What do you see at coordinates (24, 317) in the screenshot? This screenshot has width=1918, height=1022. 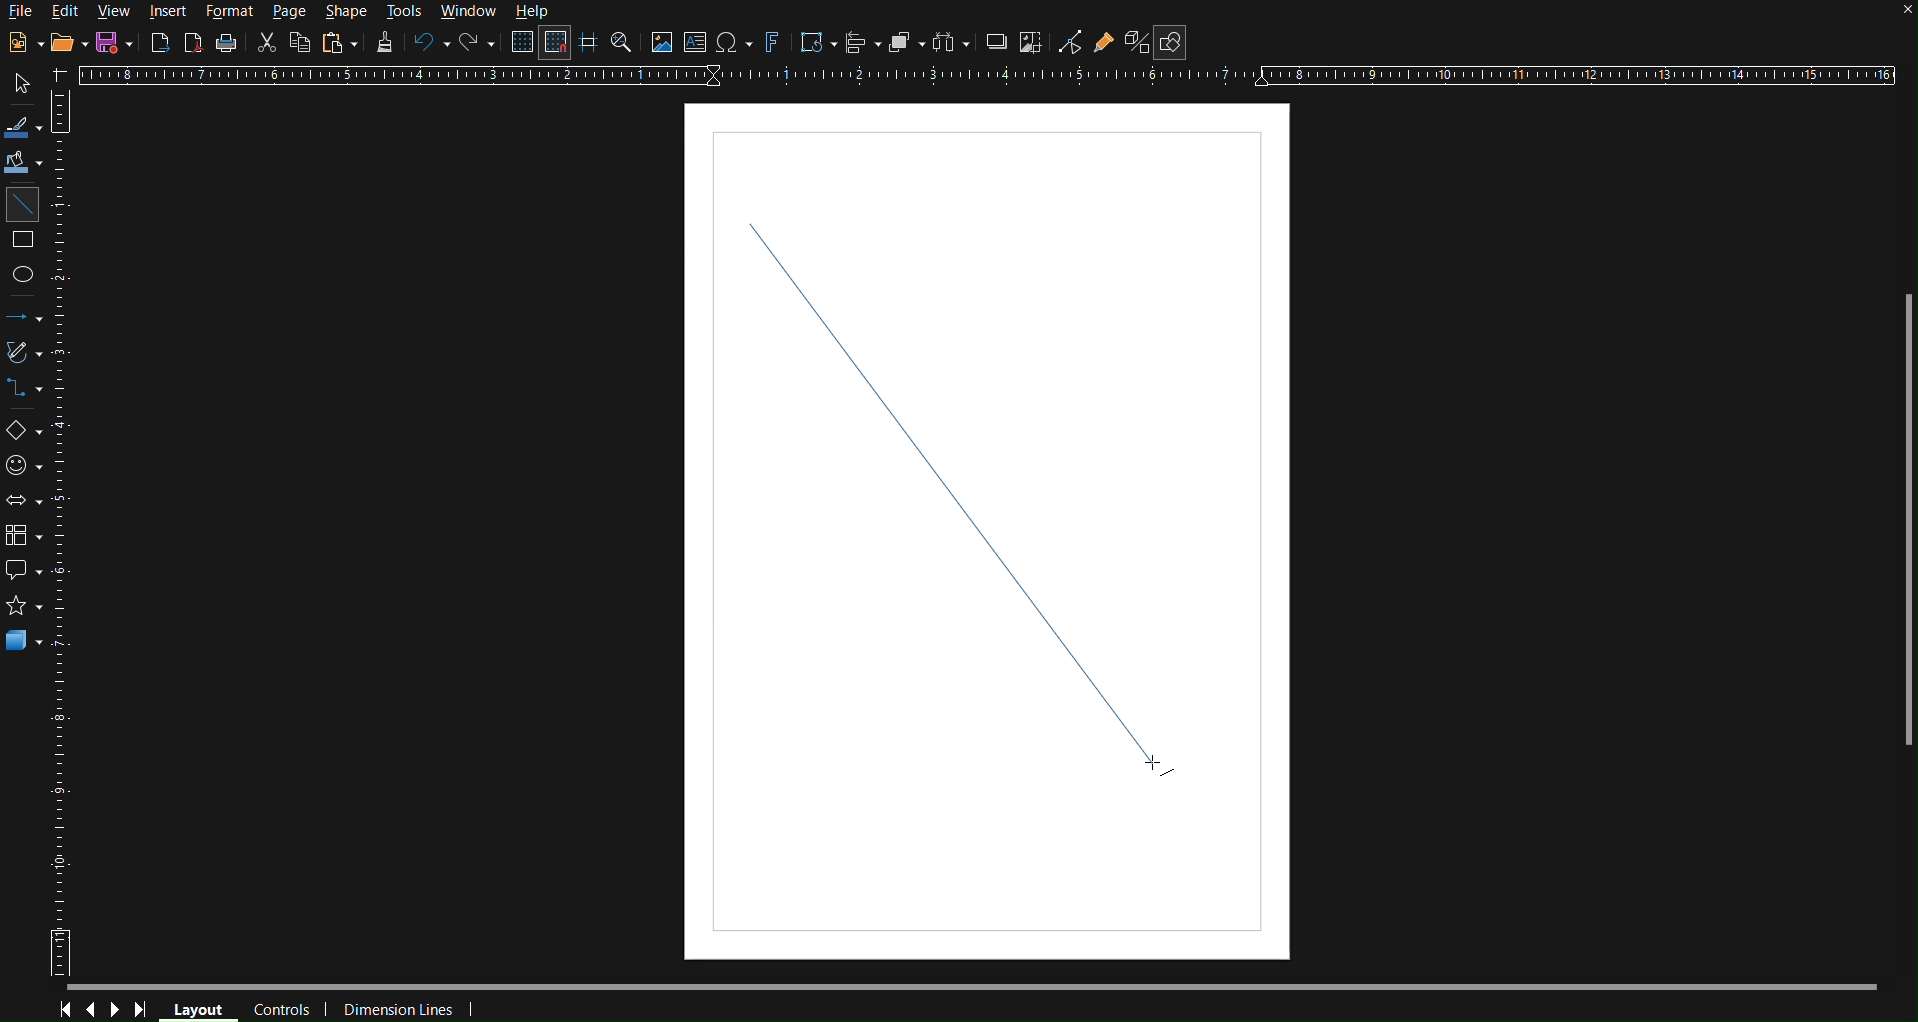 I see `Lines and Arrows` at bounding box center [24, 317].